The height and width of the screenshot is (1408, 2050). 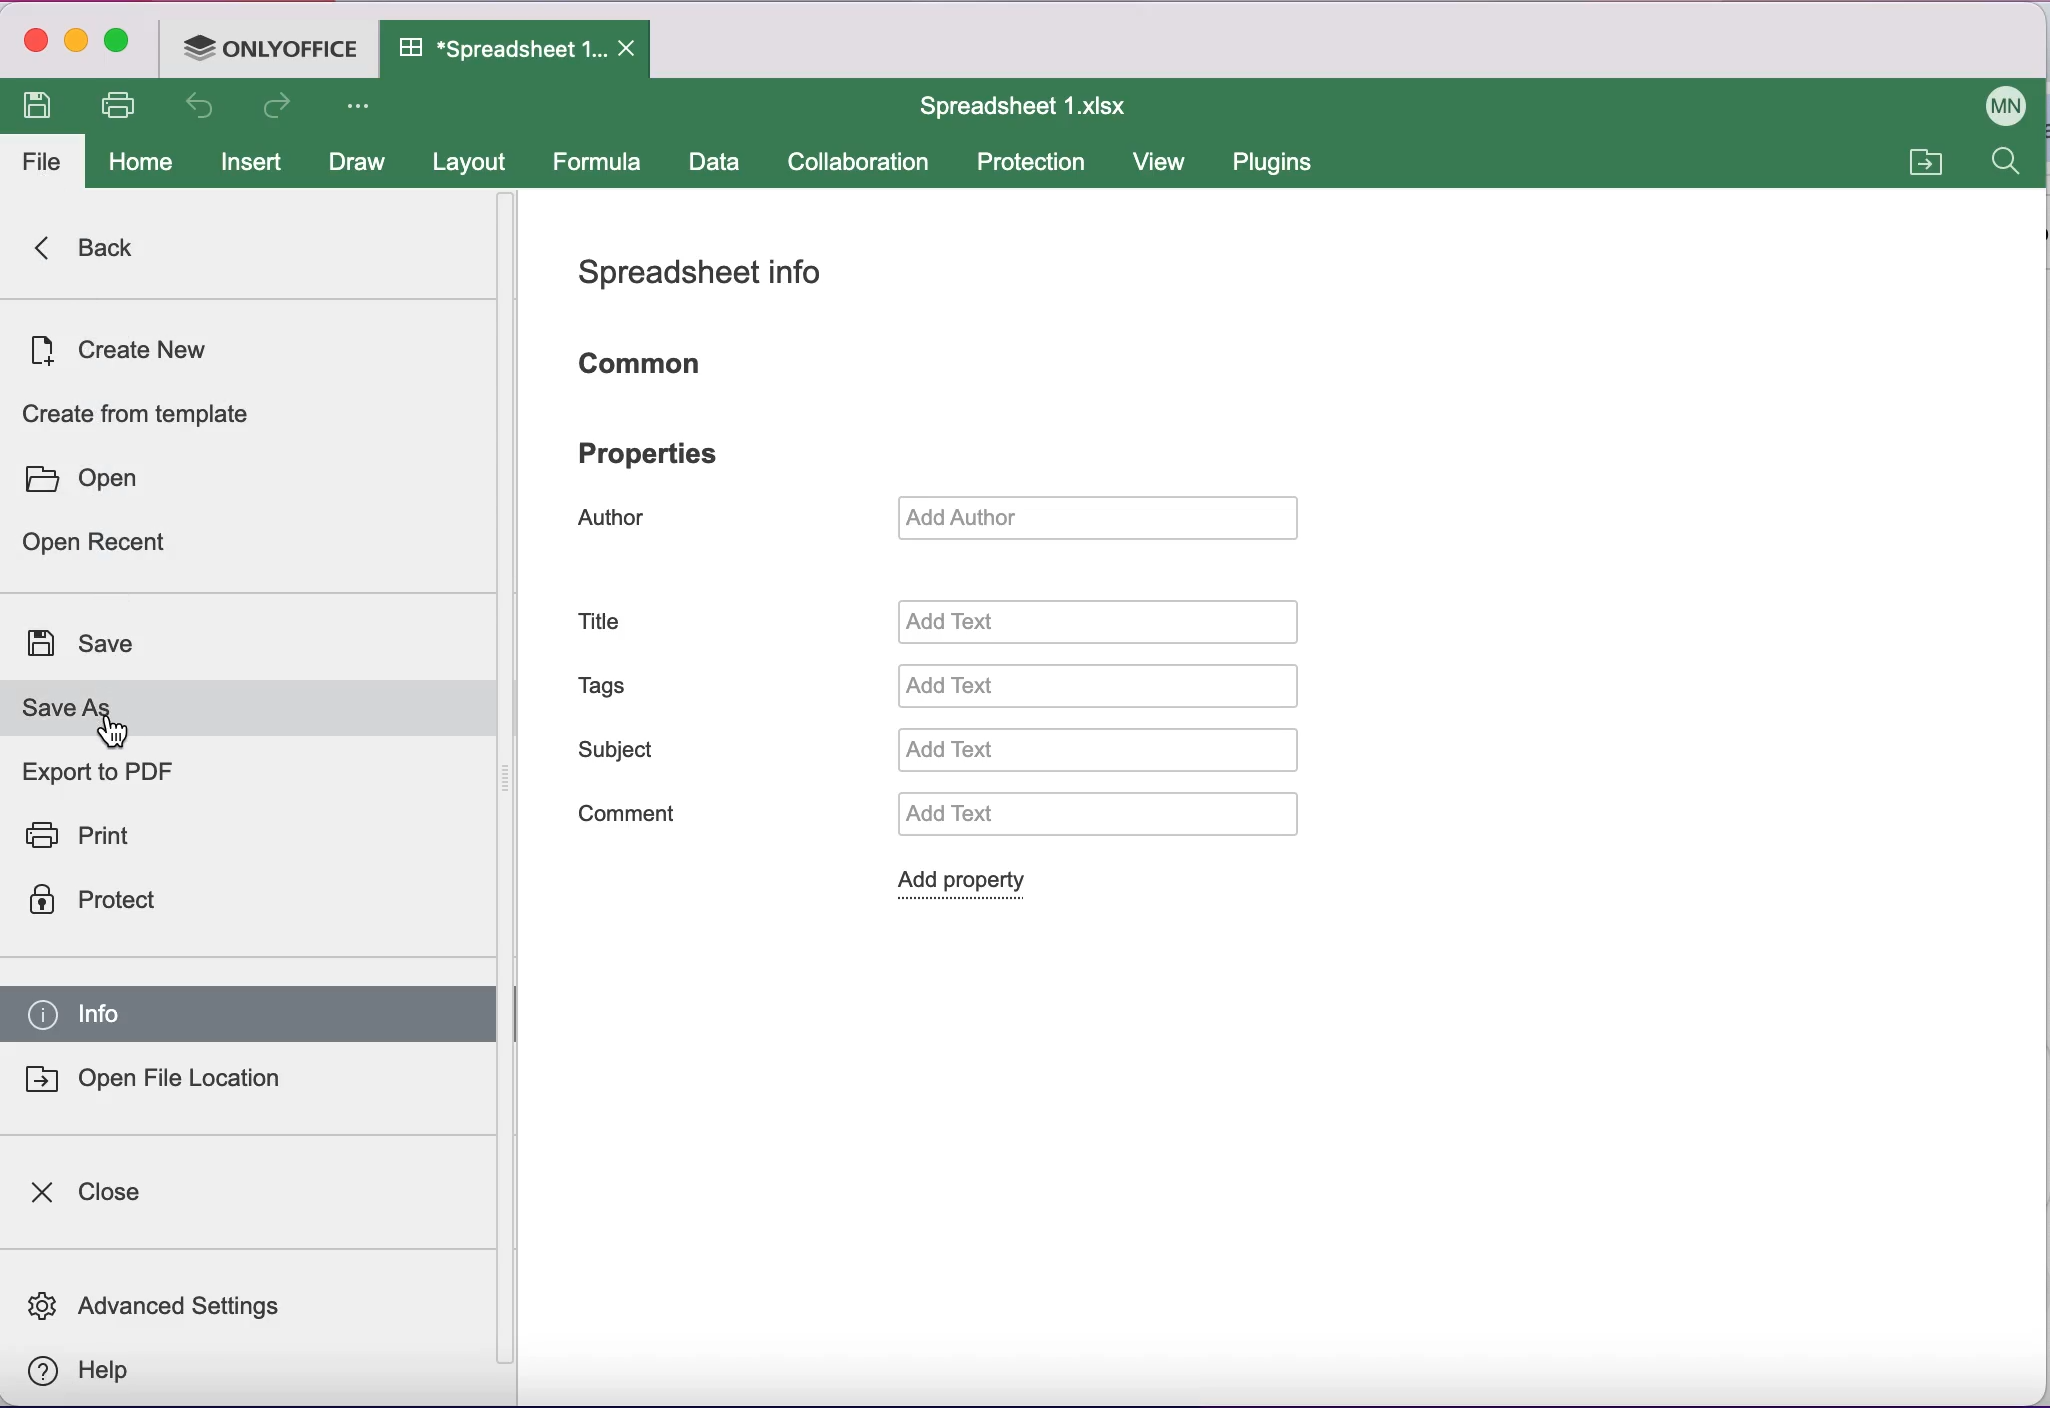 What do you see at coordinates (118, 774) in the screenshot?
I see `export to pdf` at bounding box center [118, 774].